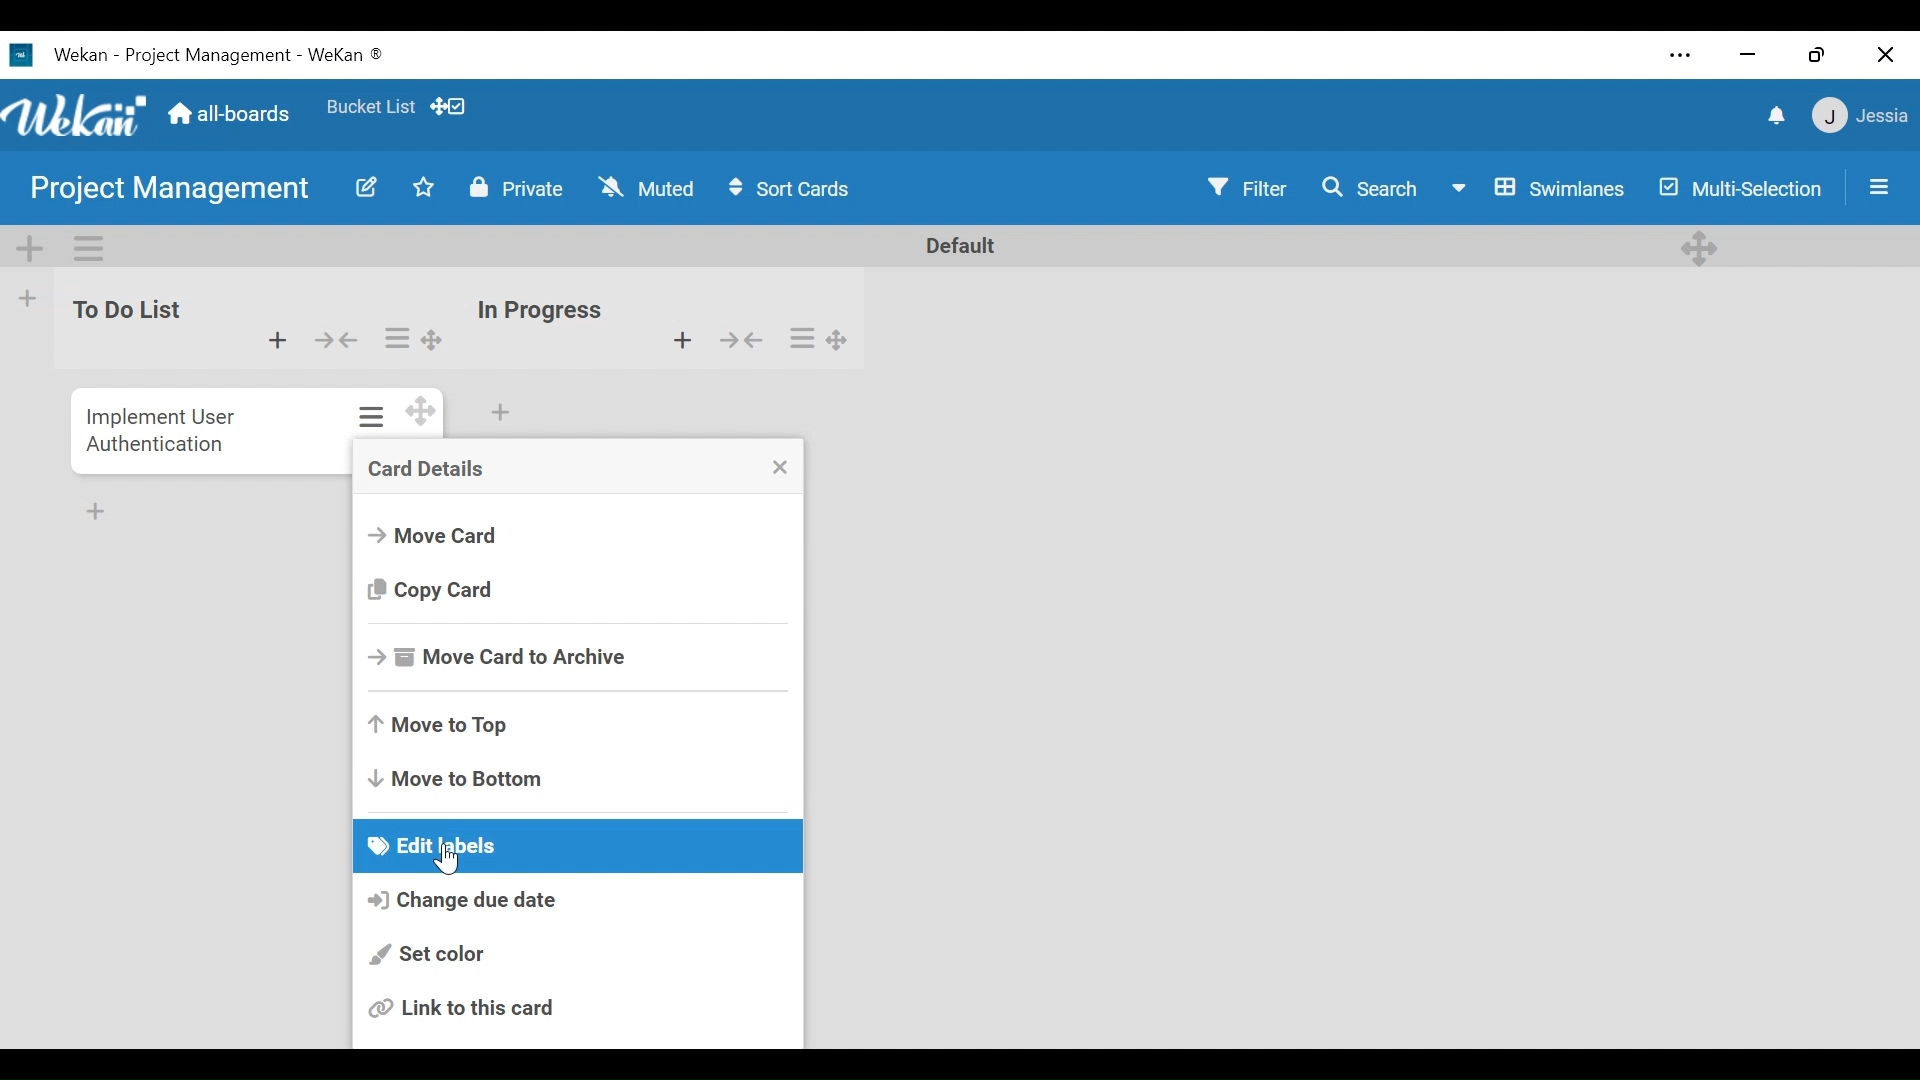 The width and height of the screenshot is (1920, 1080). Describe the element at coordinates (744, 341) in the screenshot. I see `collapse` at that location.